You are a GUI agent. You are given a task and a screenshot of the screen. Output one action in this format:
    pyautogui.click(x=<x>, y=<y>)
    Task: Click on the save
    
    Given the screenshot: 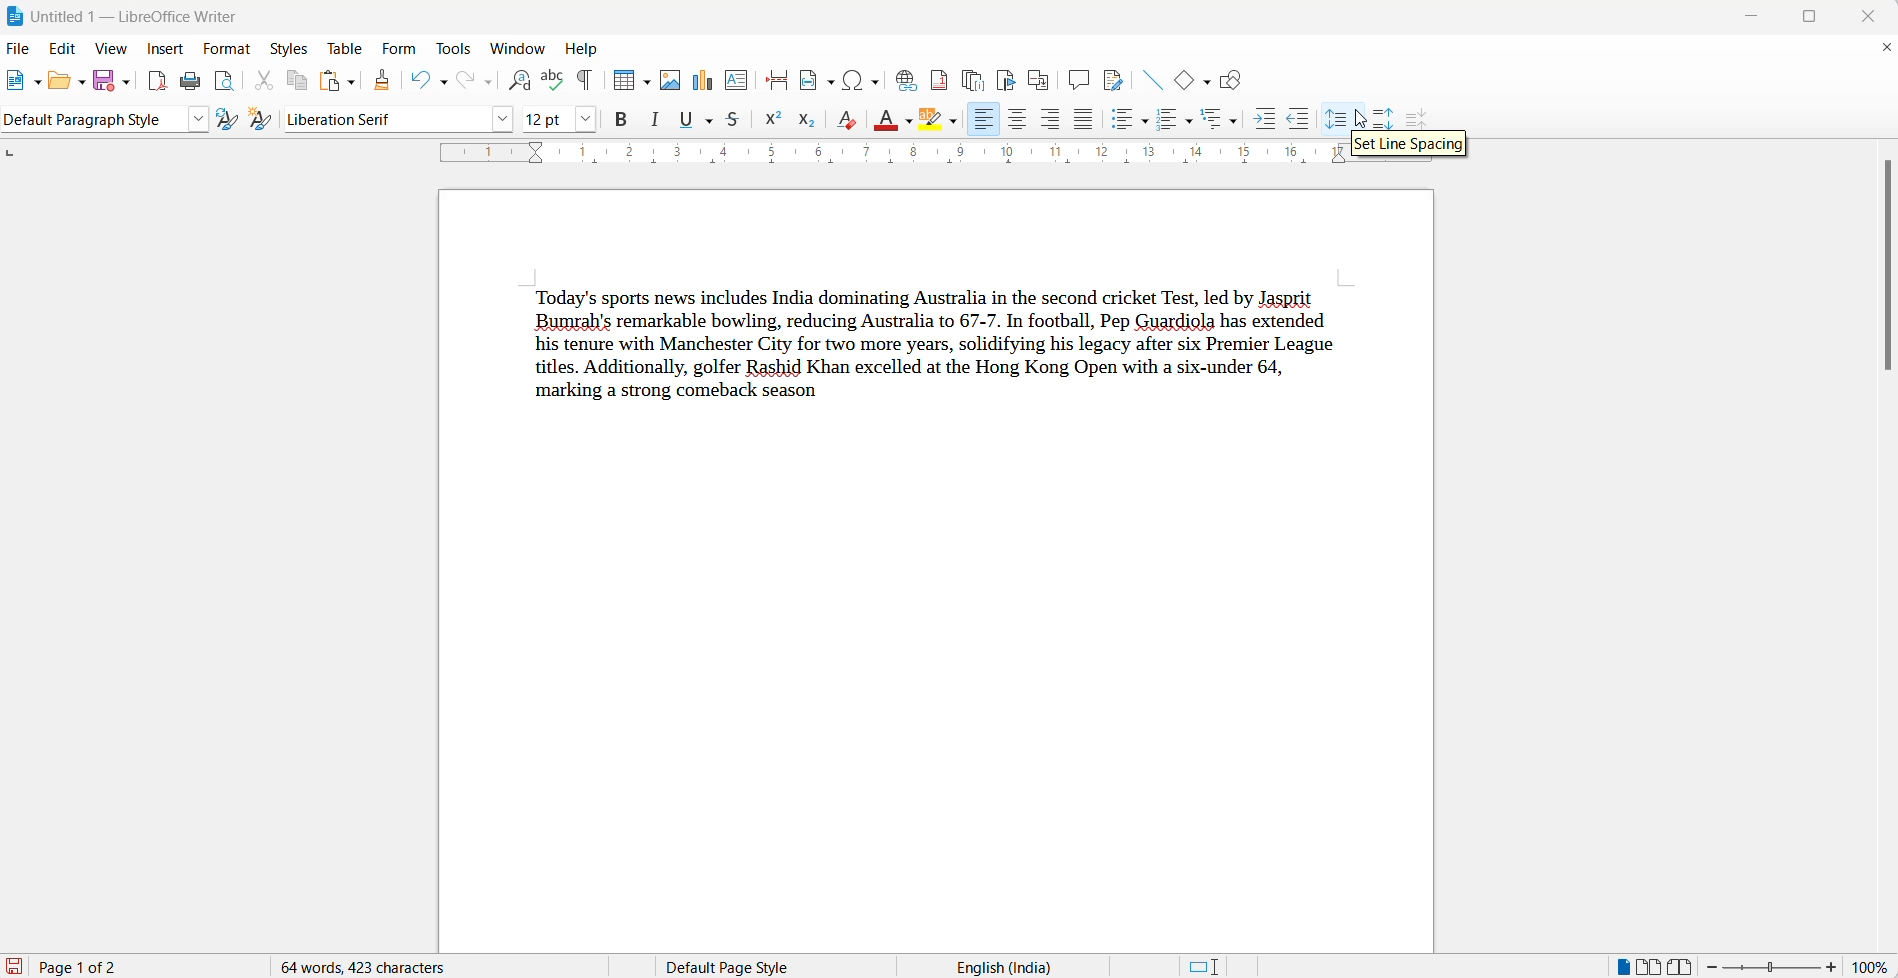 What is the action you would take?
    pyautogui.click(x=100, y=82)
    